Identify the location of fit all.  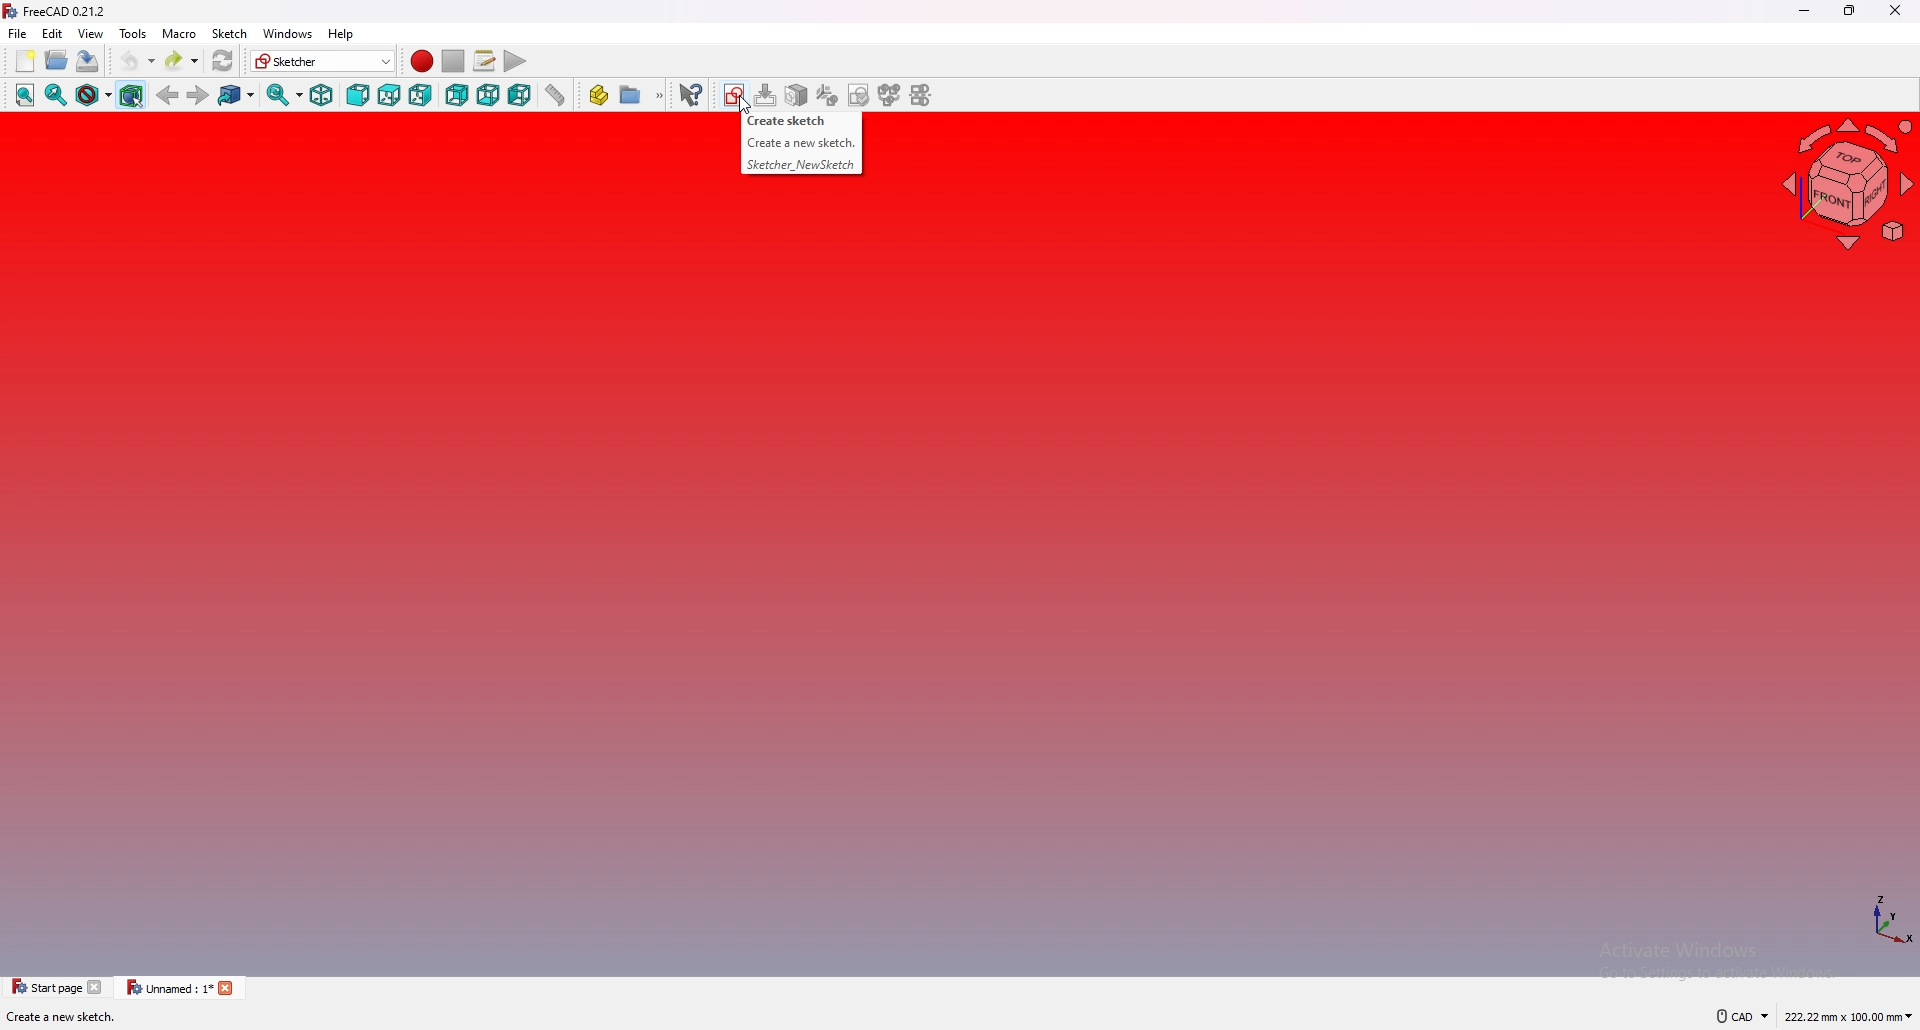
(24, 95).